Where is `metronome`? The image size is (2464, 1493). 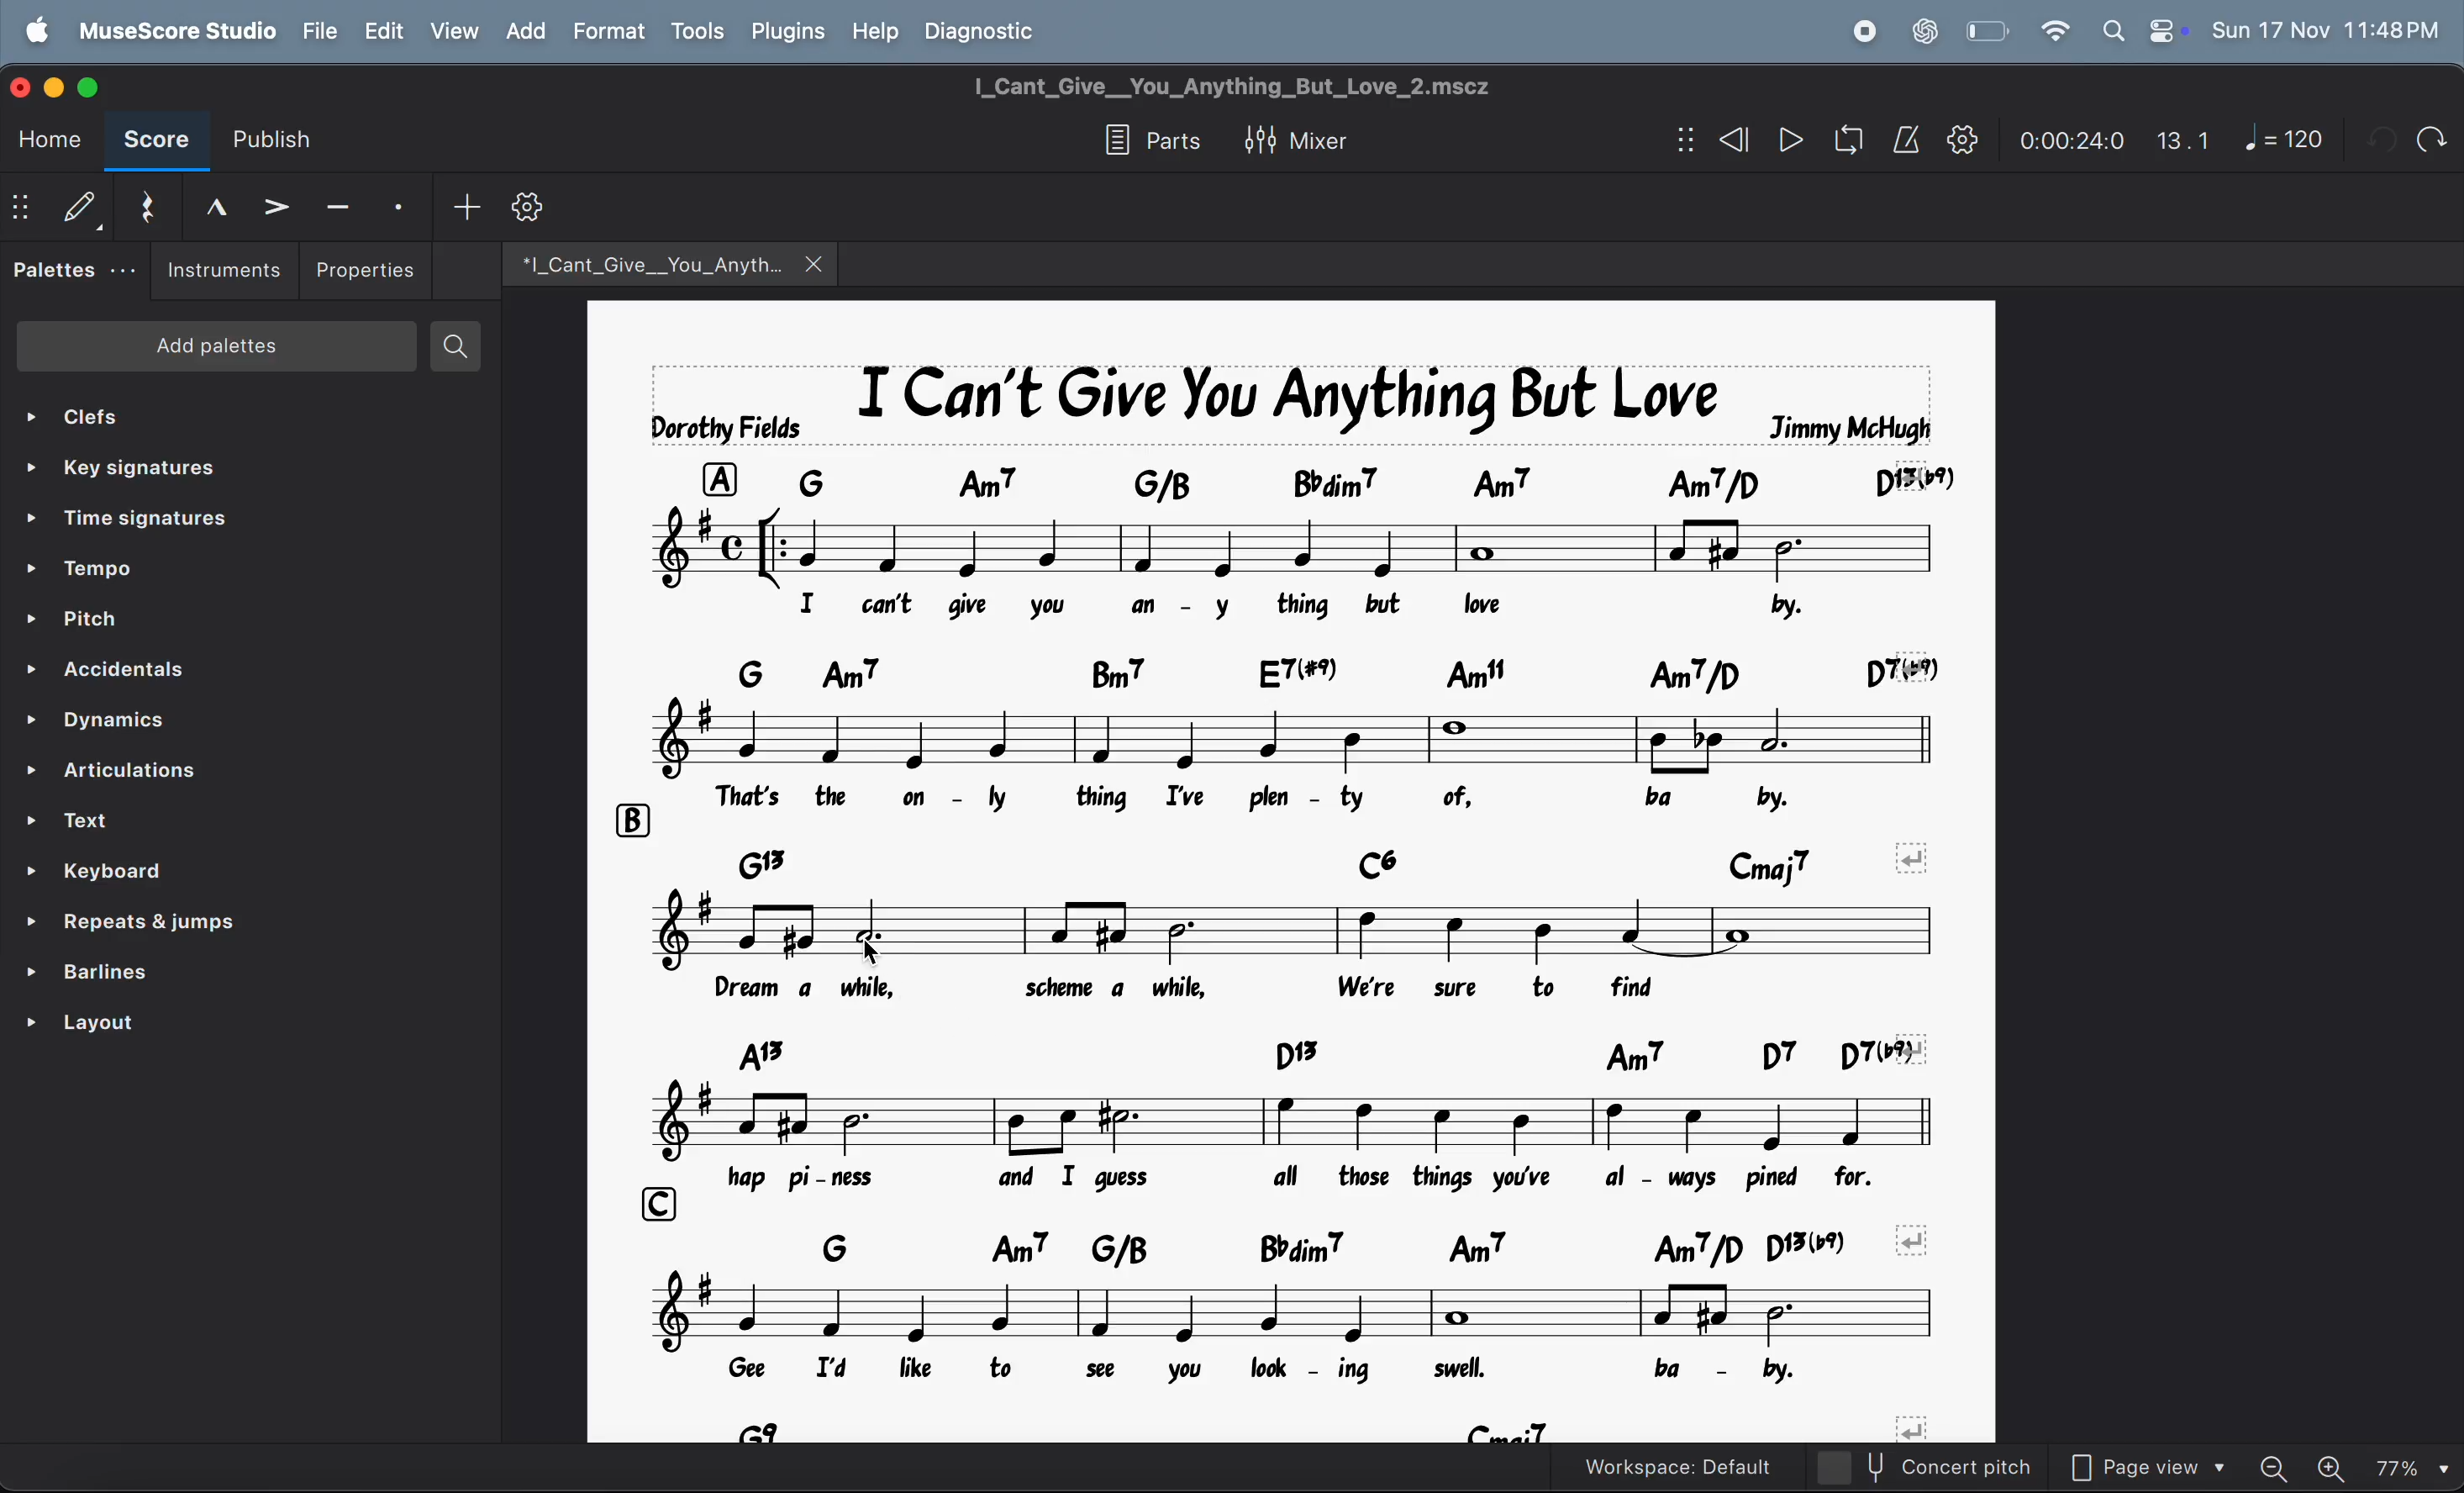 metronome is located at coordinates (1901, 143).